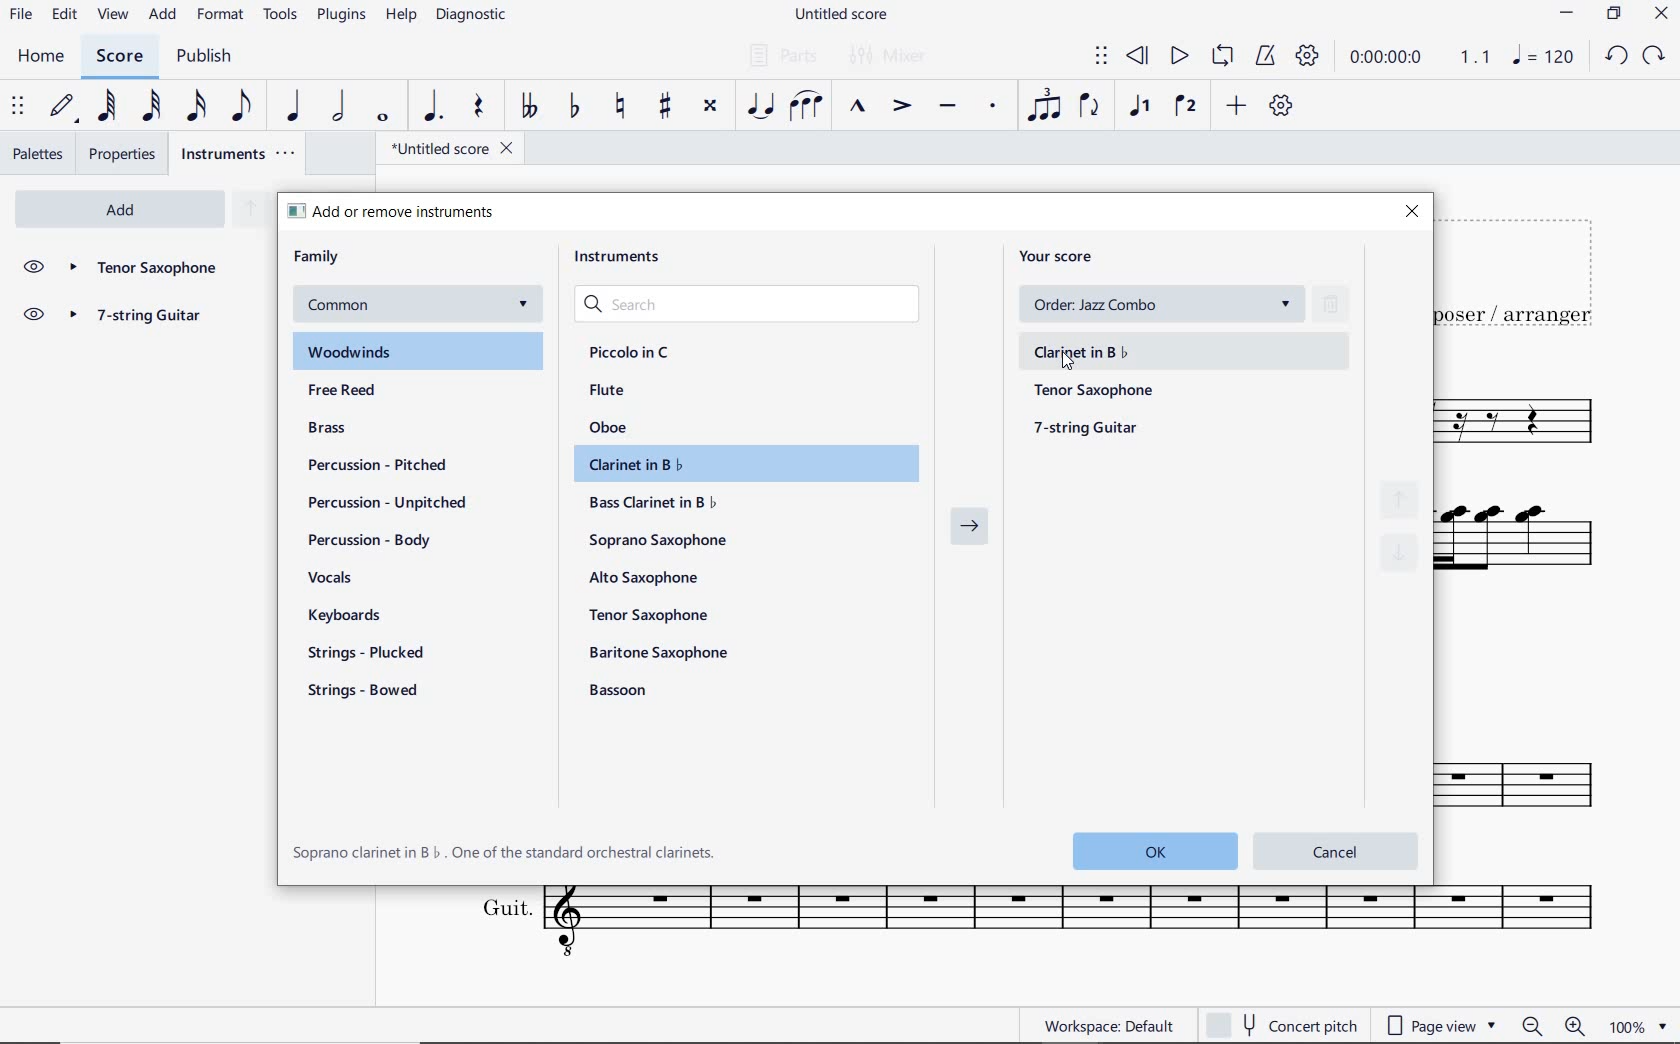 Image resolution: width=1680 pixels, height=1044 pixels. What do you see at coordinates (947, 109) in the screenshot?
I see `TENUTO` at bounding box center [947, 109].